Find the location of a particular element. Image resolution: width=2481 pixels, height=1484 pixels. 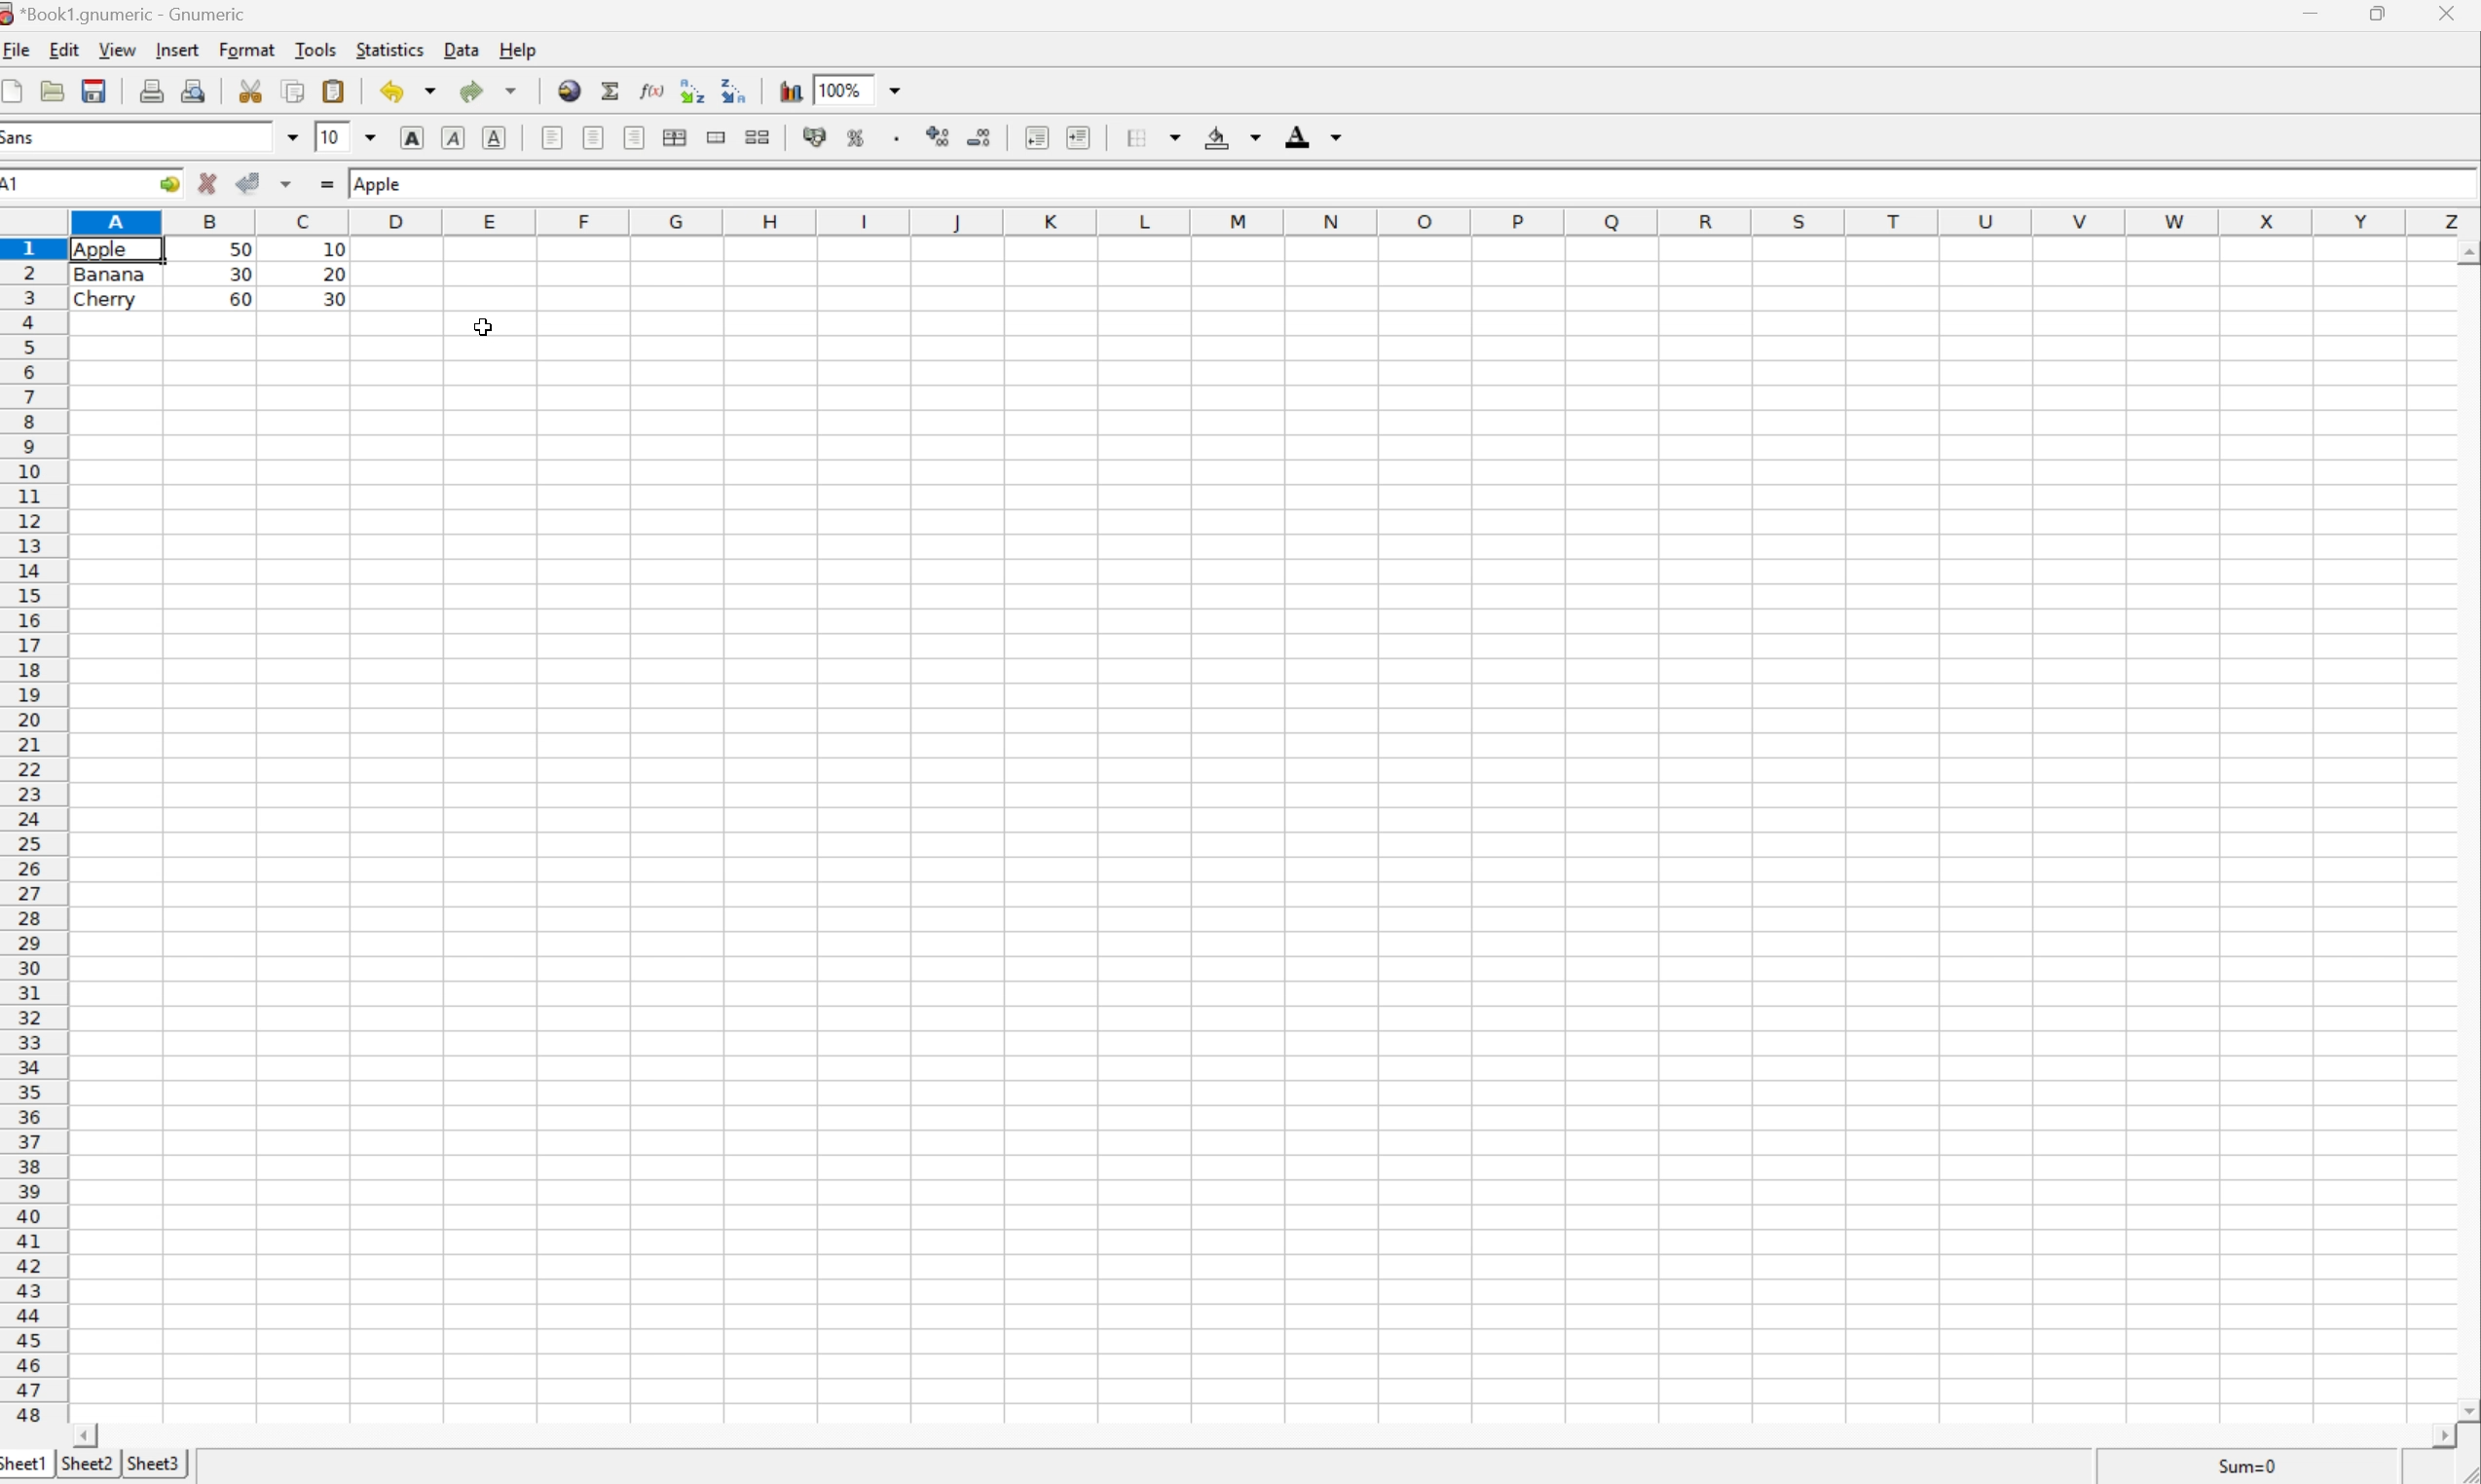

align left is located at coordinates (548, 137).